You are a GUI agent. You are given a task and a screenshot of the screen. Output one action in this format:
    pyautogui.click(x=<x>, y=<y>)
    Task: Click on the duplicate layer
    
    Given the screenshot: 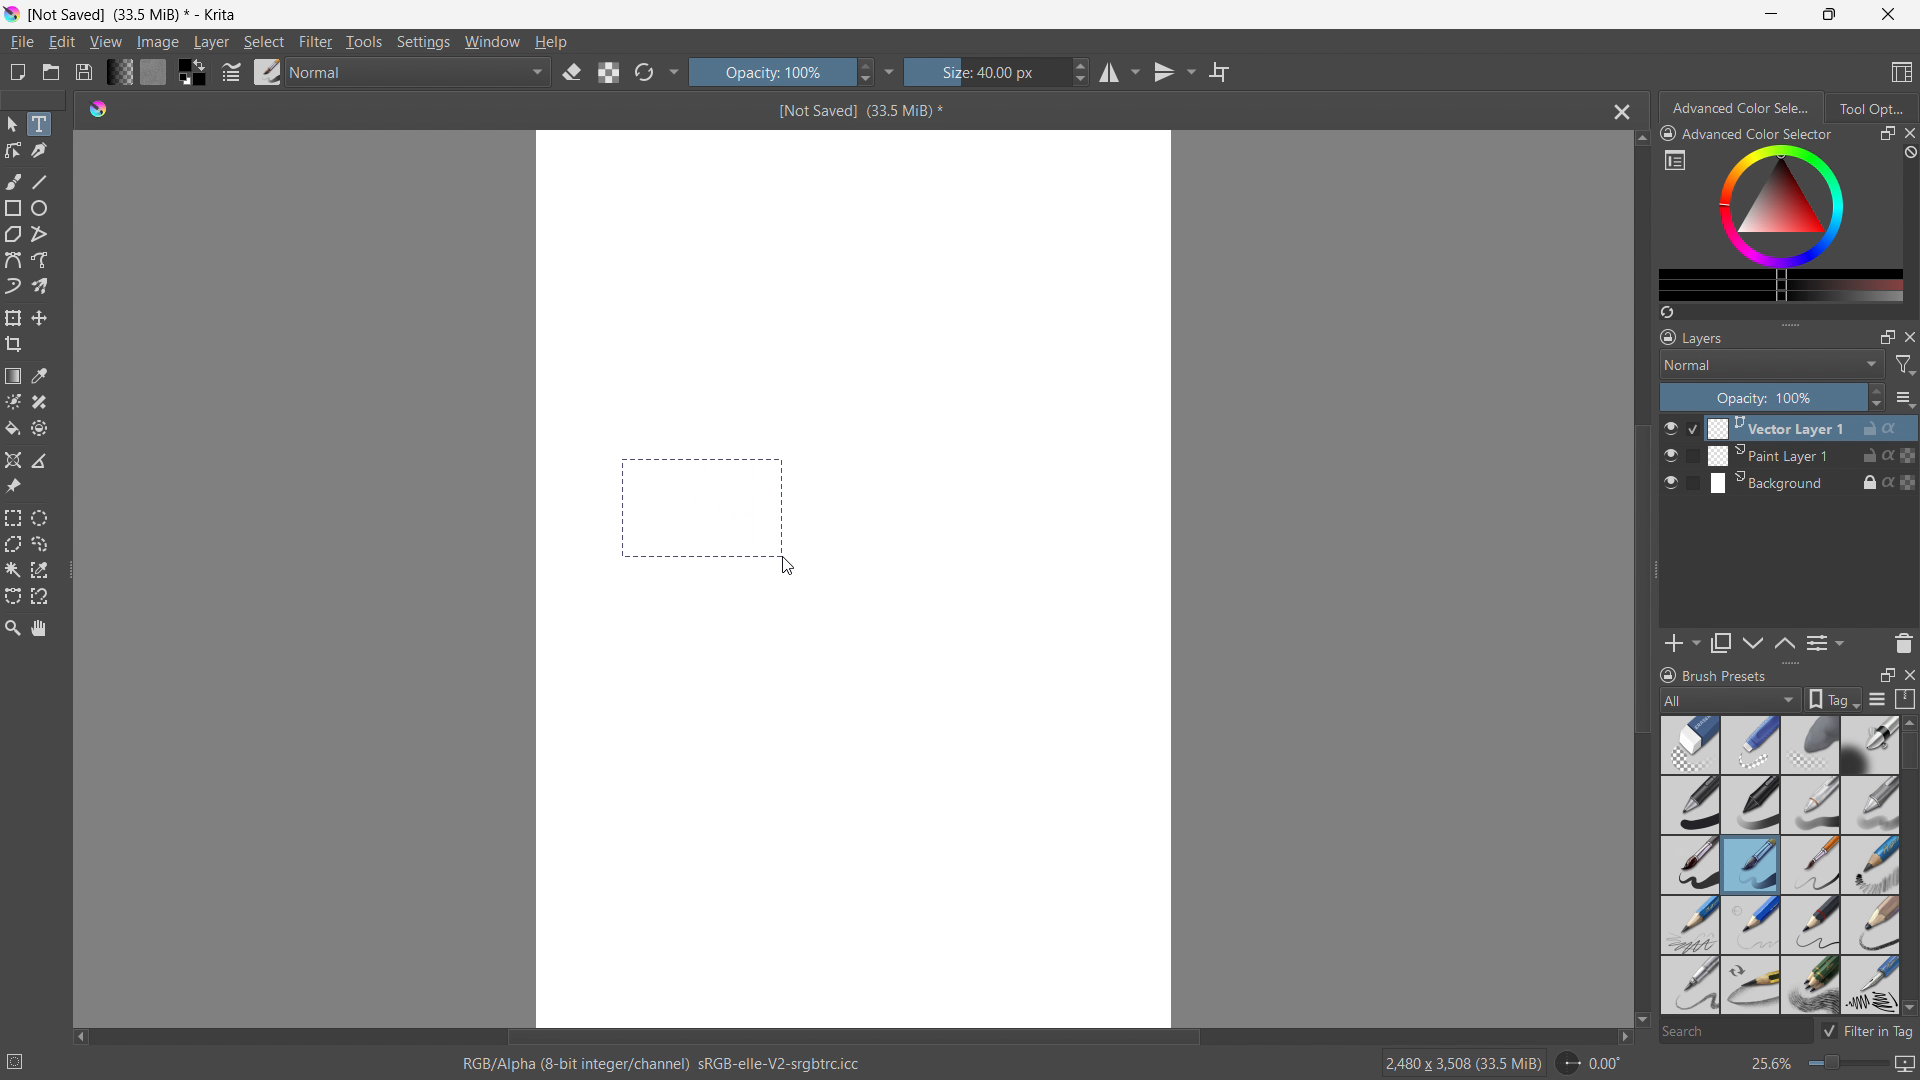 What is the action you would take?
    pyautogui.click(x=1721, y=643)
    